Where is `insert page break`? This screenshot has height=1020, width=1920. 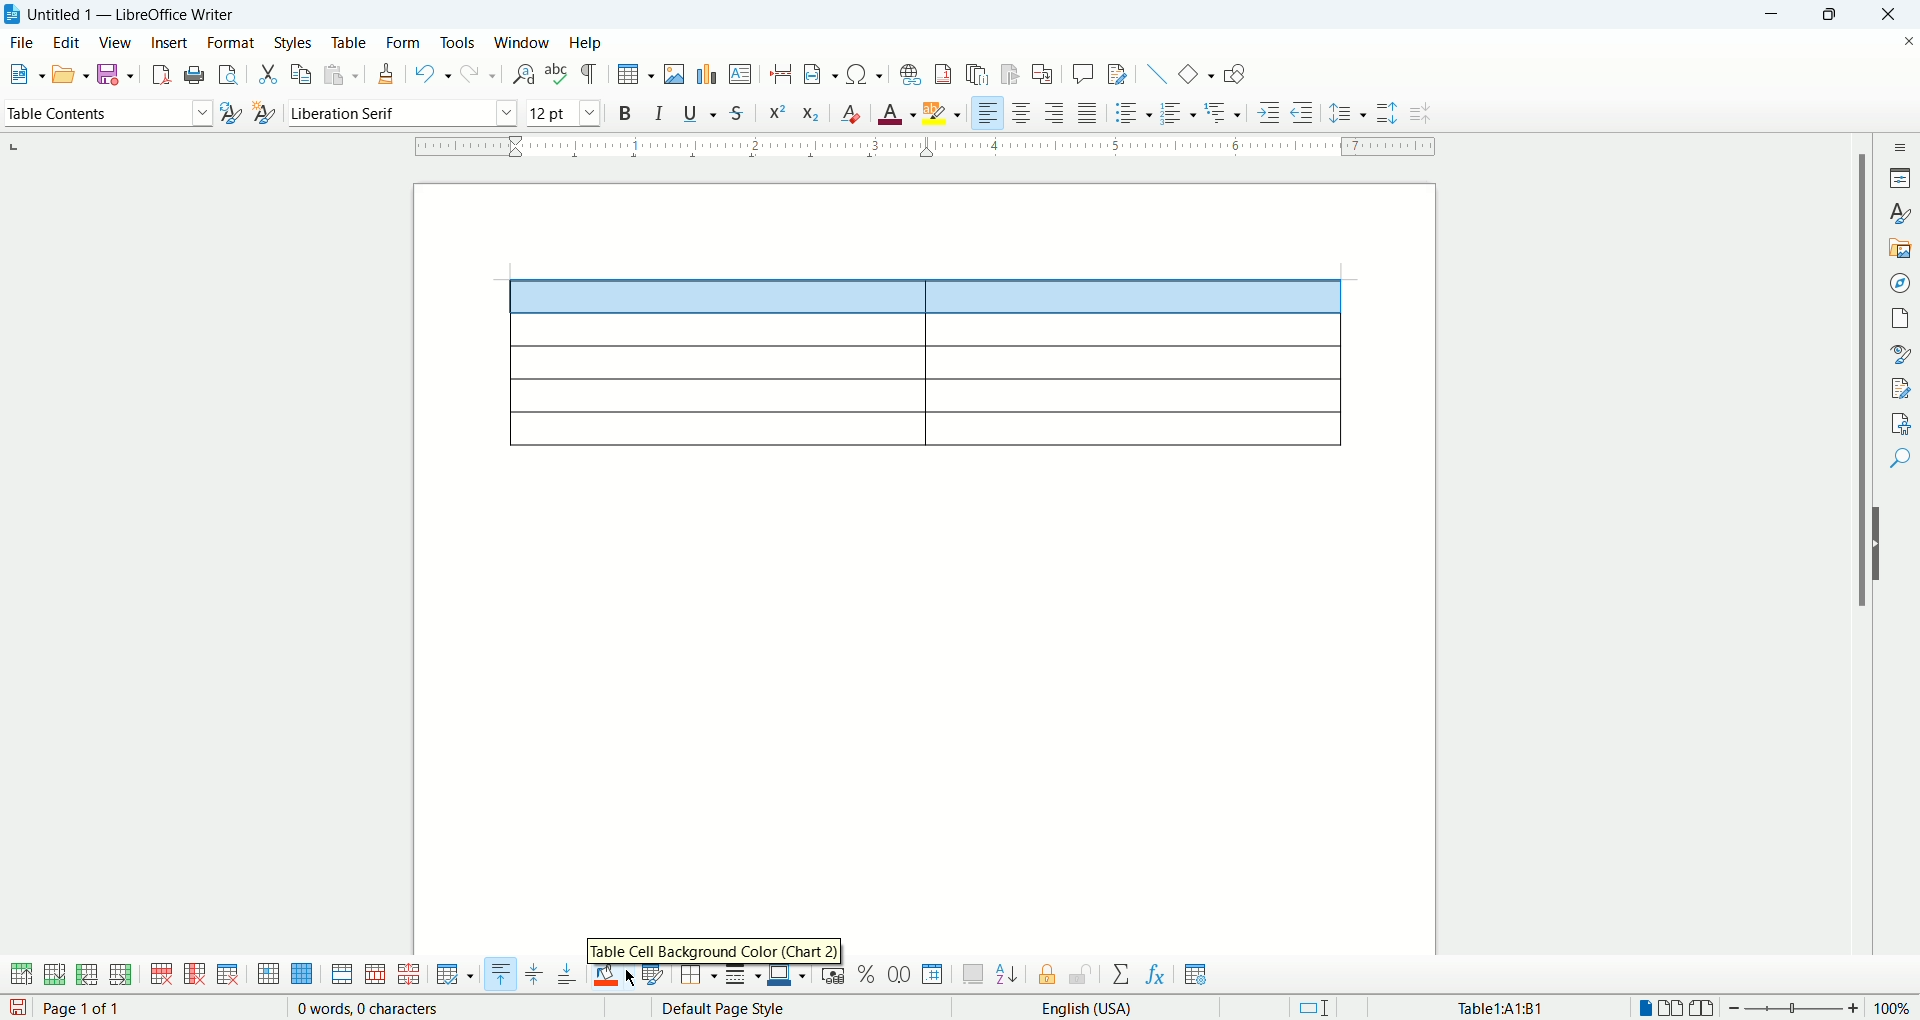 insert page break is located at coordinates (786, 73).